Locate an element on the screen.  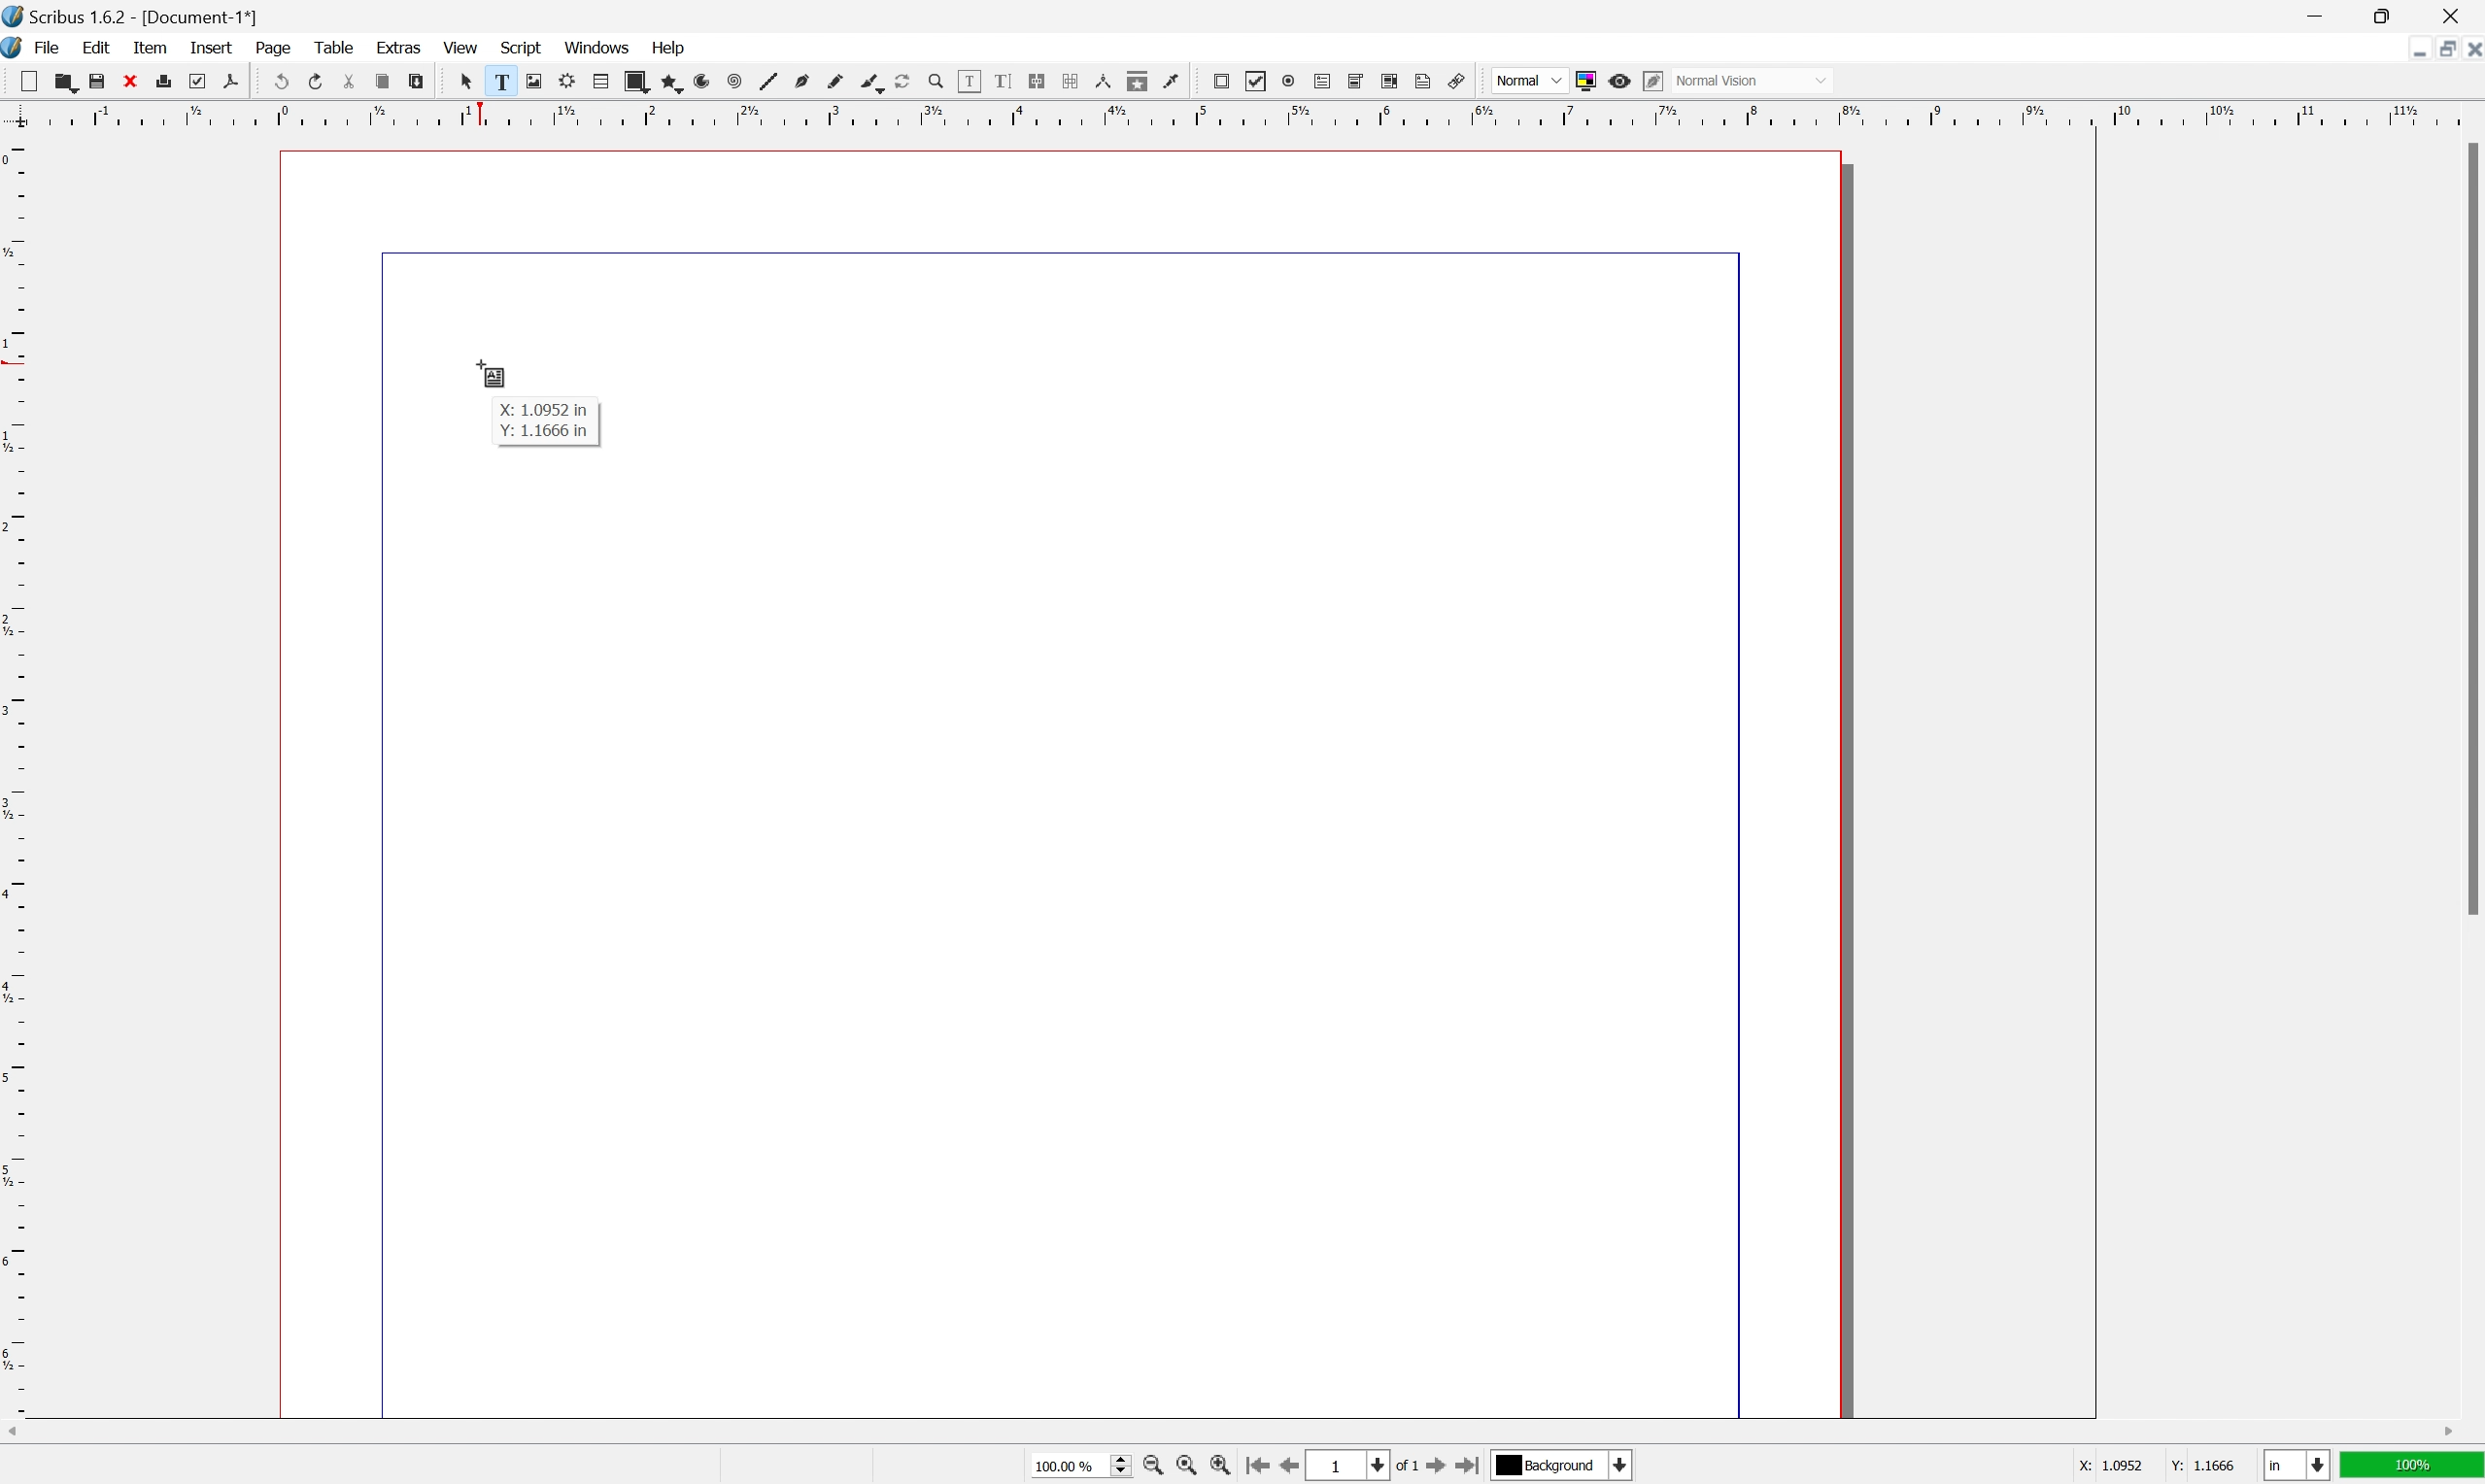
edit is located at coordinates (96, 48).